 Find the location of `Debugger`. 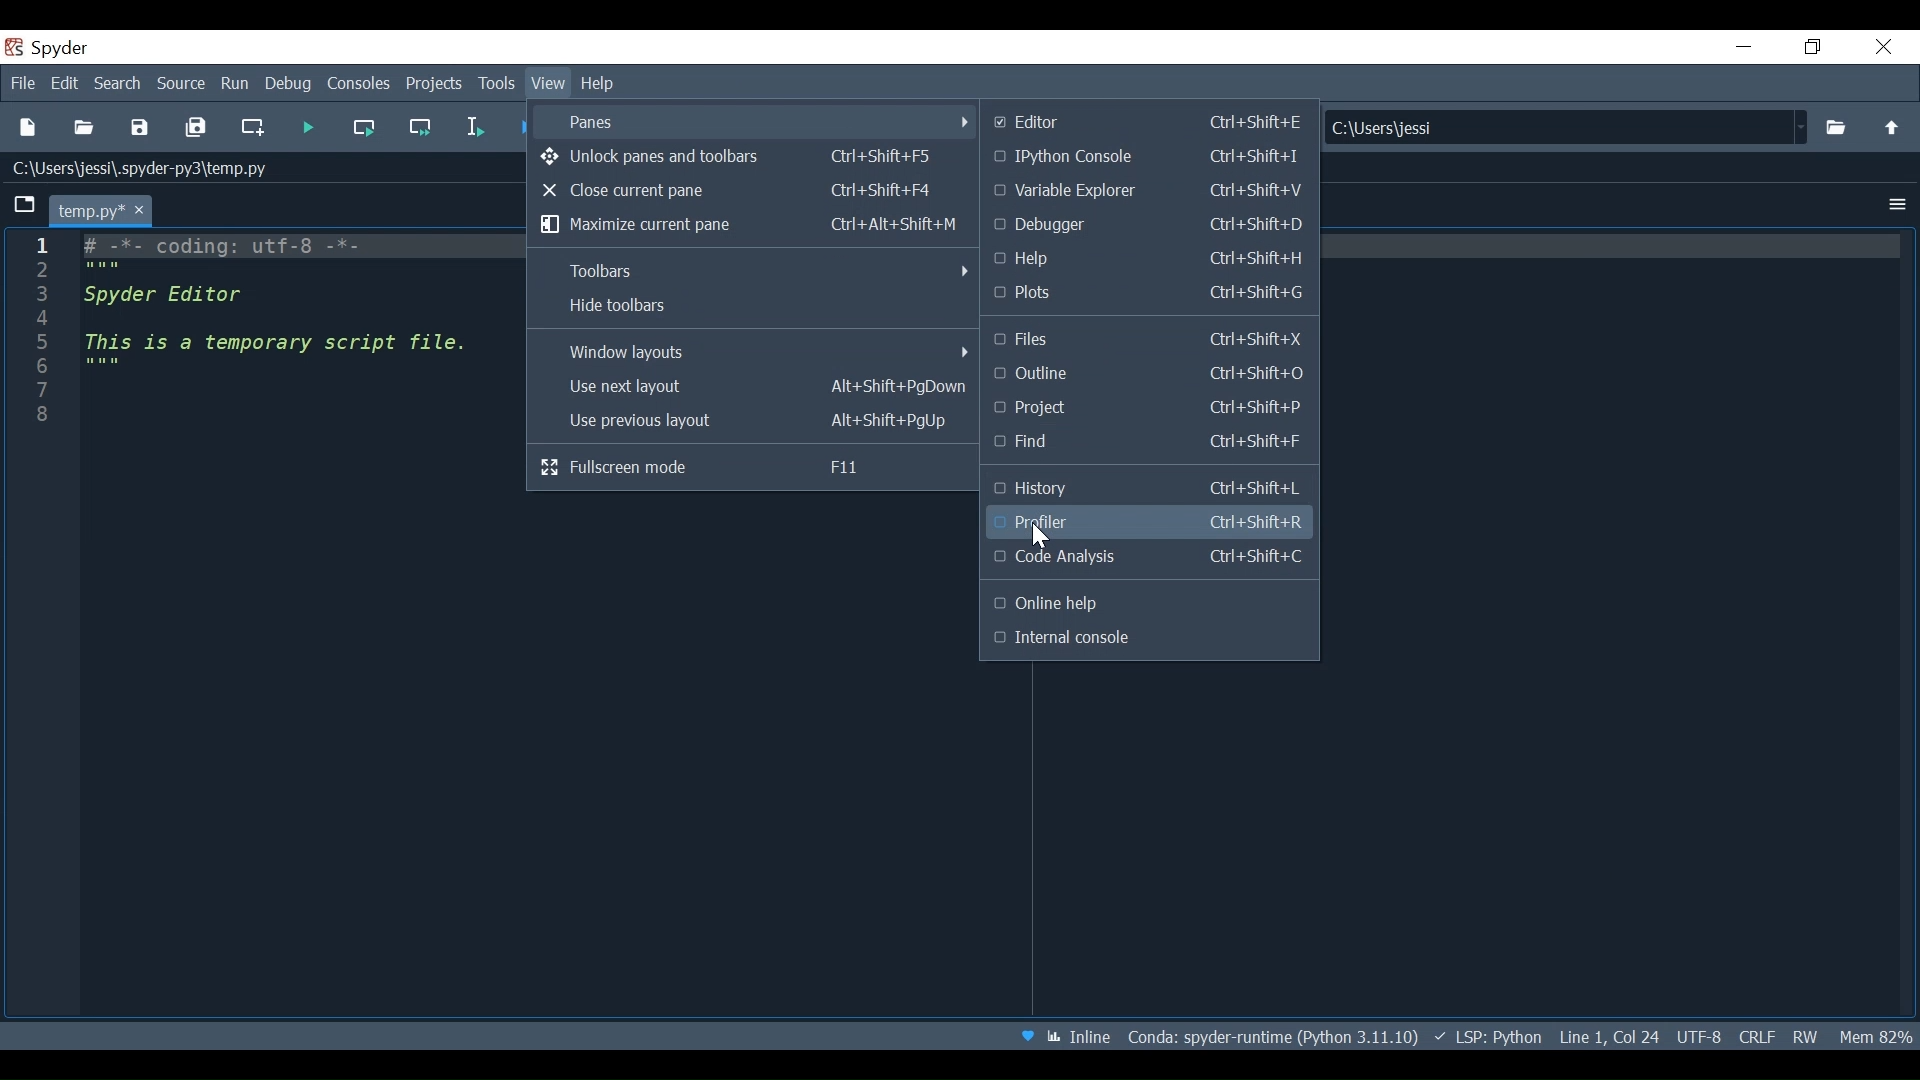

Debugger is located at coordinates (1150, 226).